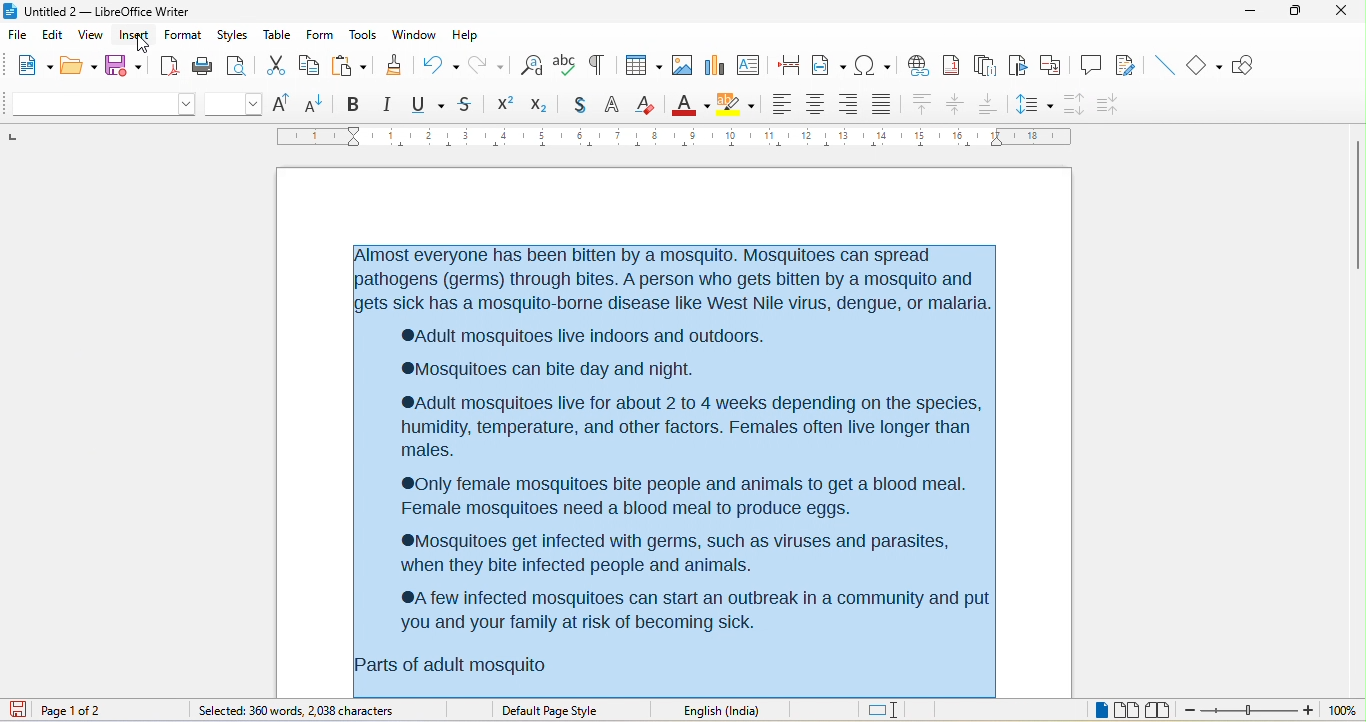 The width and height of the screenshot is (1366, 722). What do you see at coordinates (781, 104) in the screenshot?
I see `align left` at bounding box center [781, 104].